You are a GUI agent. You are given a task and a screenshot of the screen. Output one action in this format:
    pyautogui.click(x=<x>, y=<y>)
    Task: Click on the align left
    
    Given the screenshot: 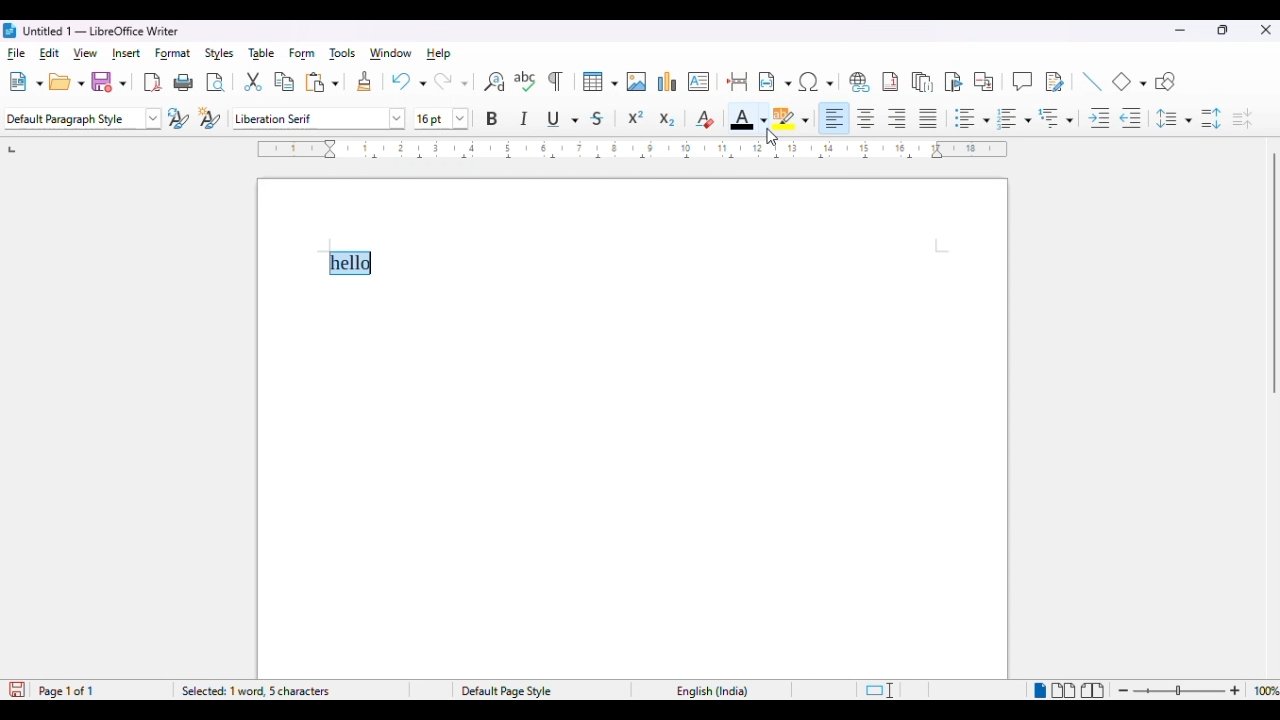 What is the action you would take?
    pyautogui.click(x=836, y=118)
    